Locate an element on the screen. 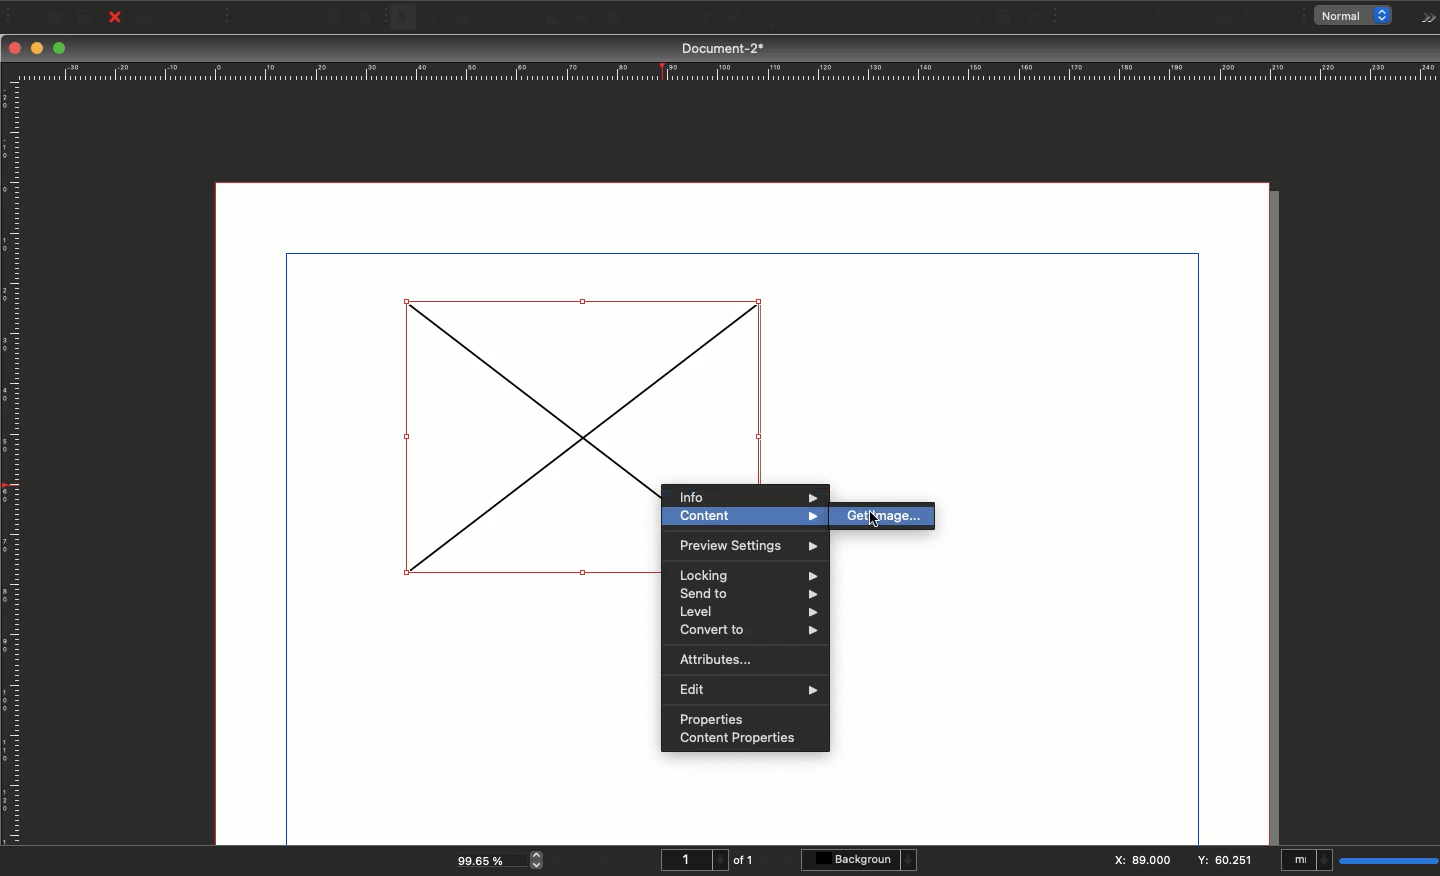 The image size is (1440, 876). Undo is located at coordinates (244, 18).